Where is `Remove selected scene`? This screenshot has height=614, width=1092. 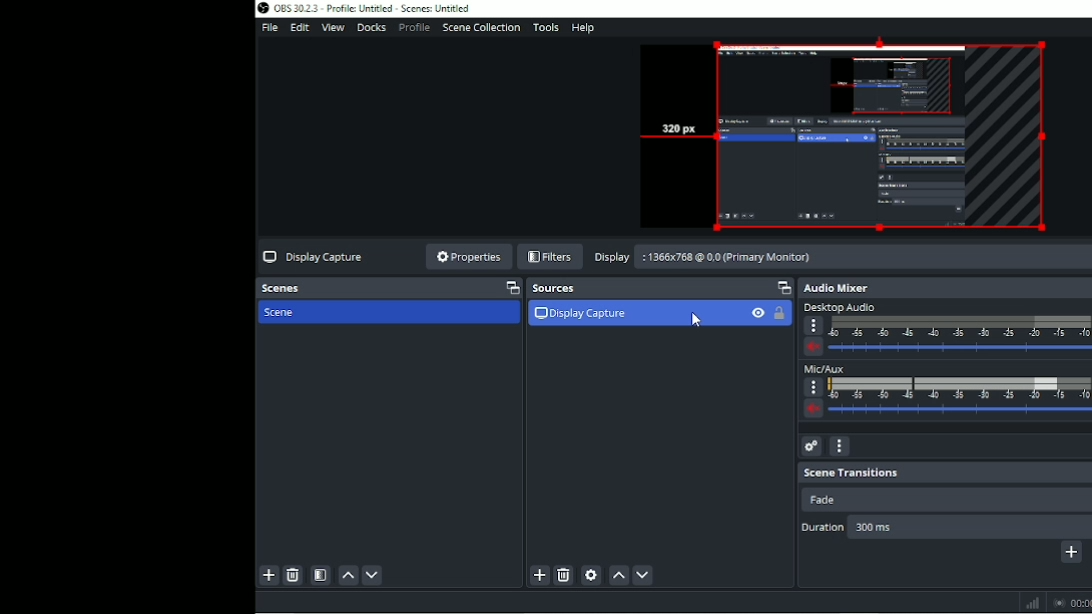 Remove selected scene is located at coordinates (293, 576).